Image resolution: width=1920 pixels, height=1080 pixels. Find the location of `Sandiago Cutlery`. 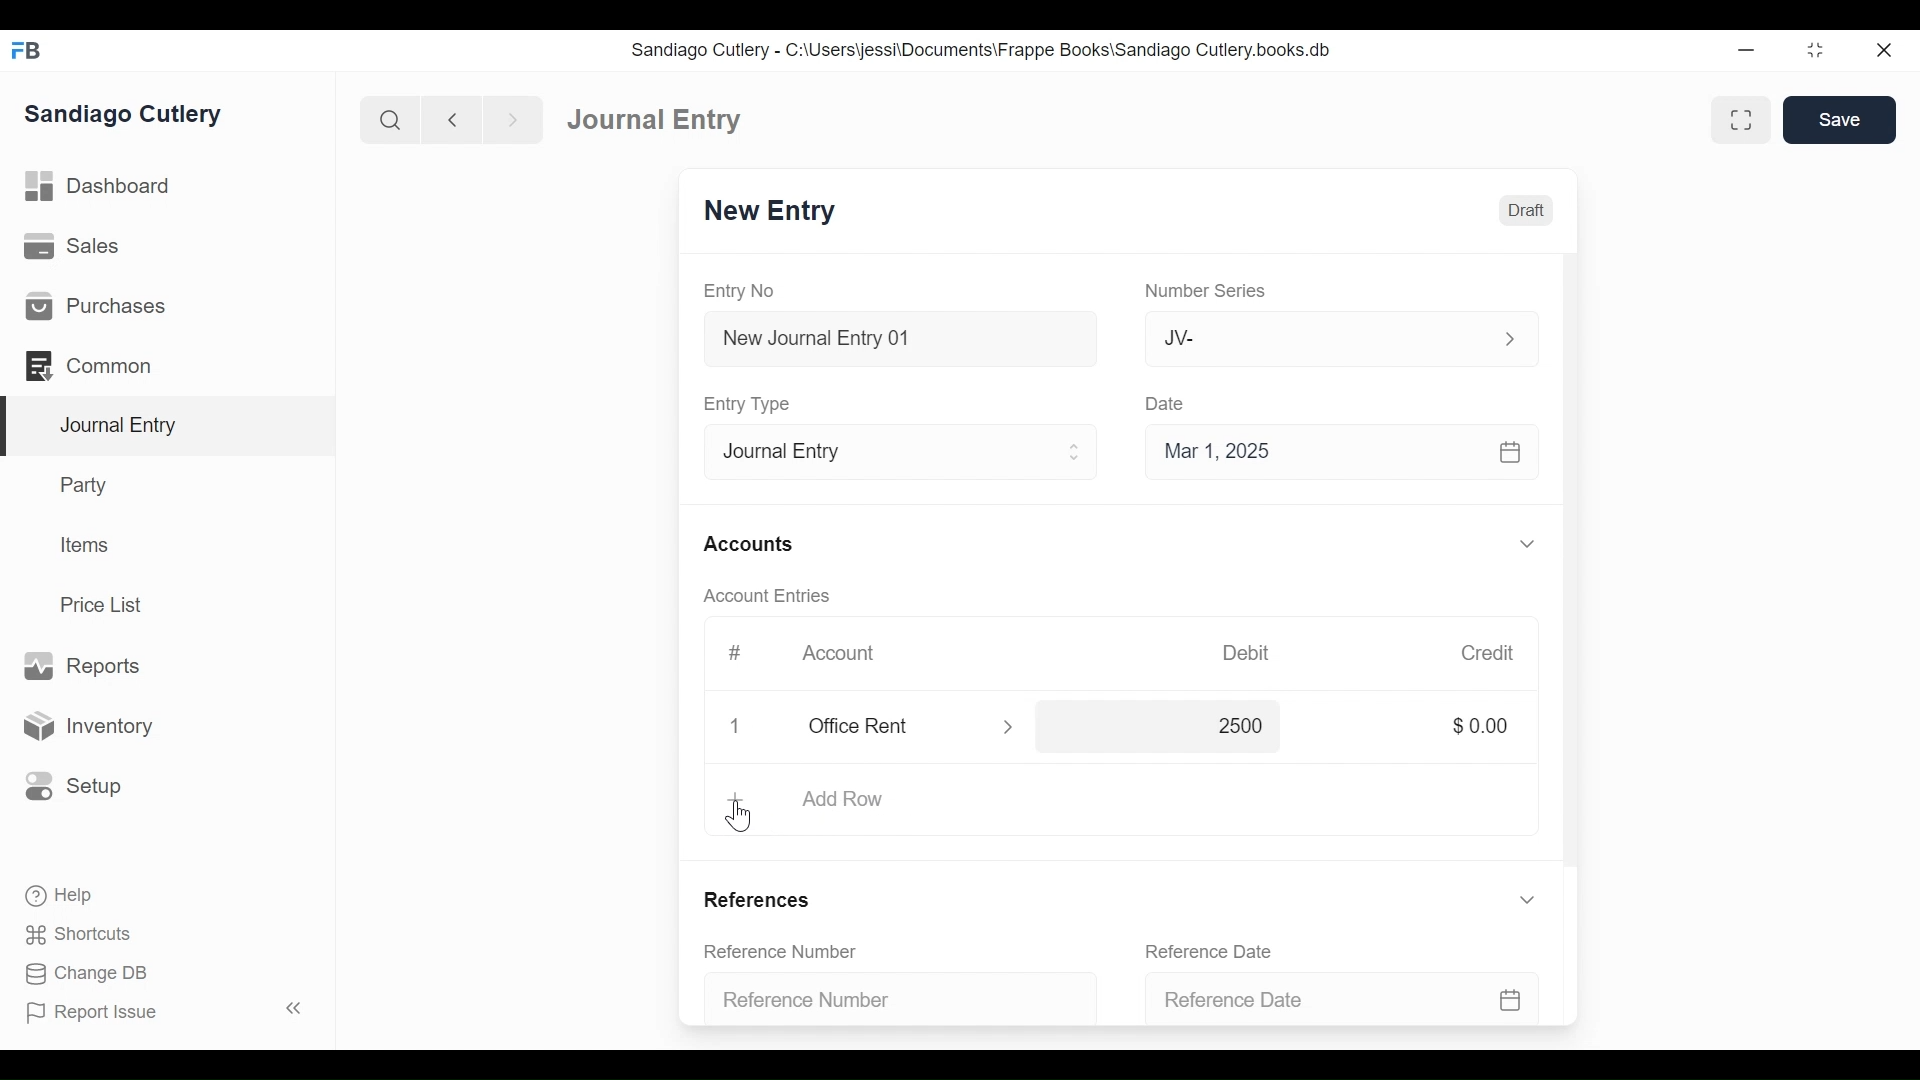

Sandiago Cutlery is located at coordinates (134, 116).